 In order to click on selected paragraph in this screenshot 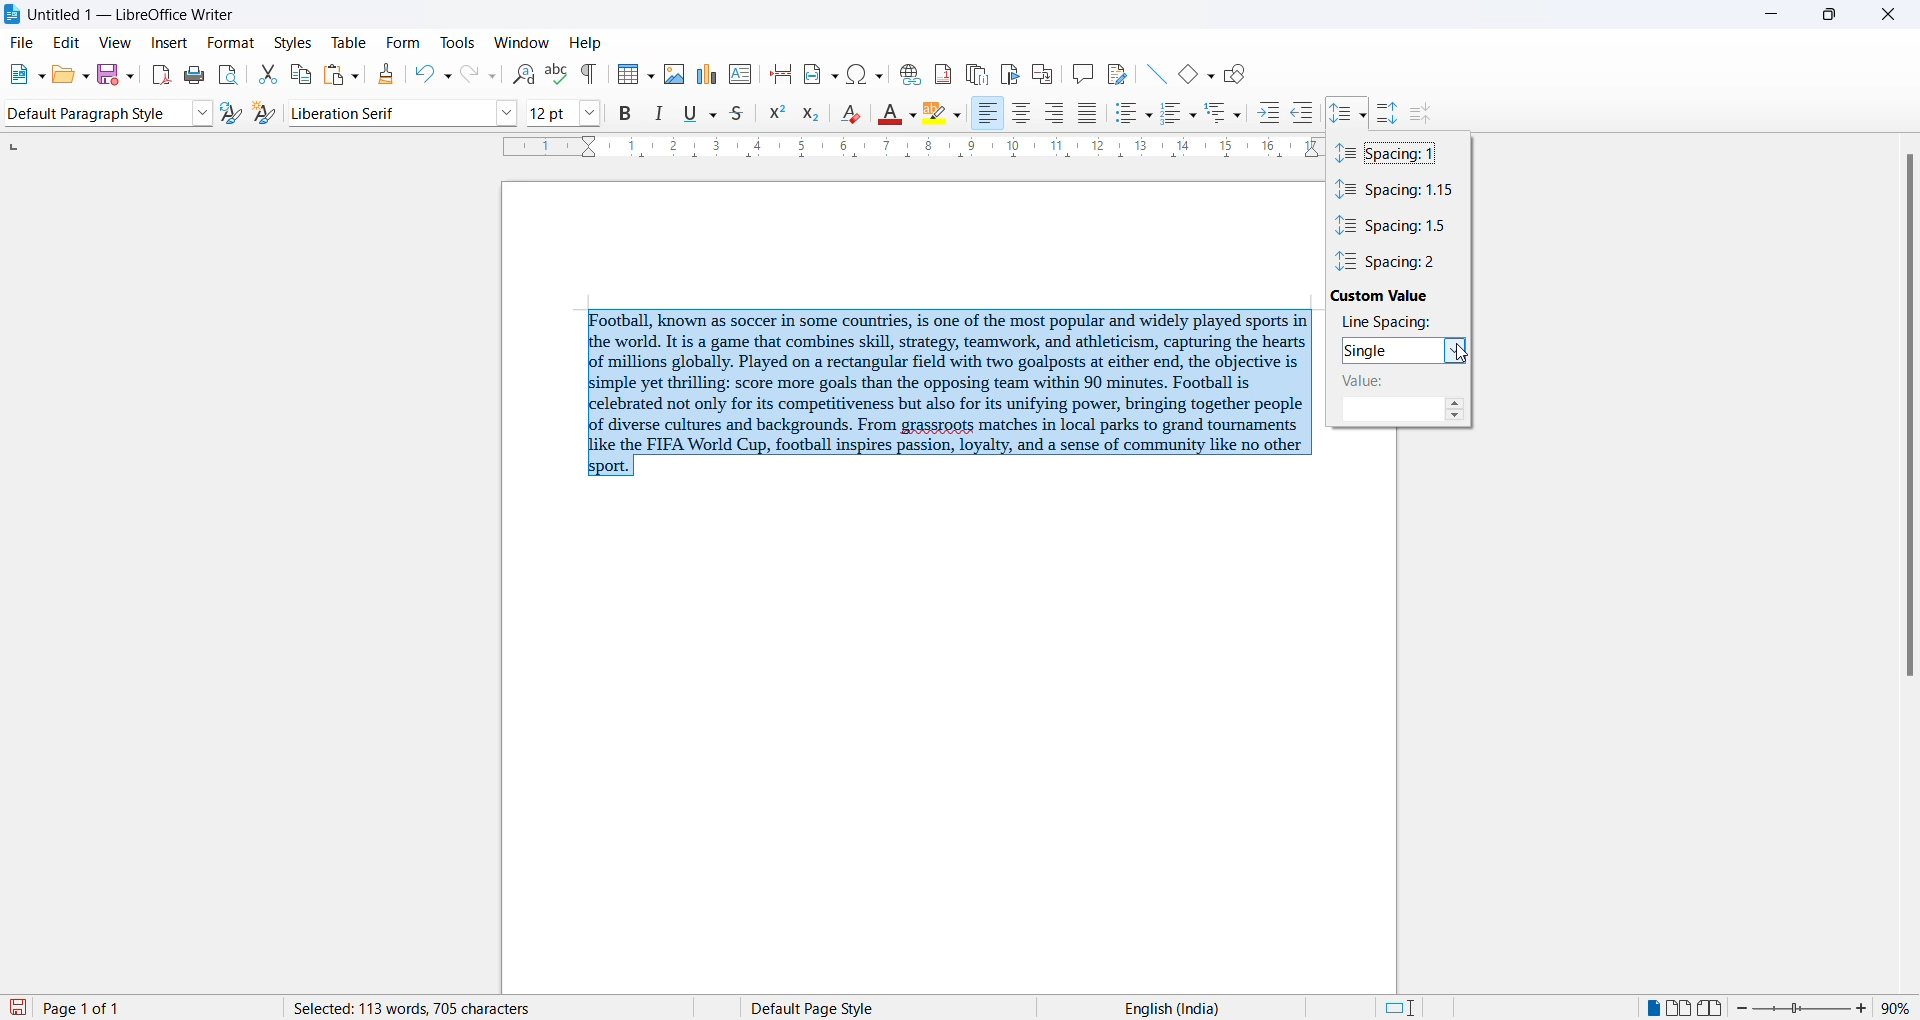, I will do `click(939, 395)`.